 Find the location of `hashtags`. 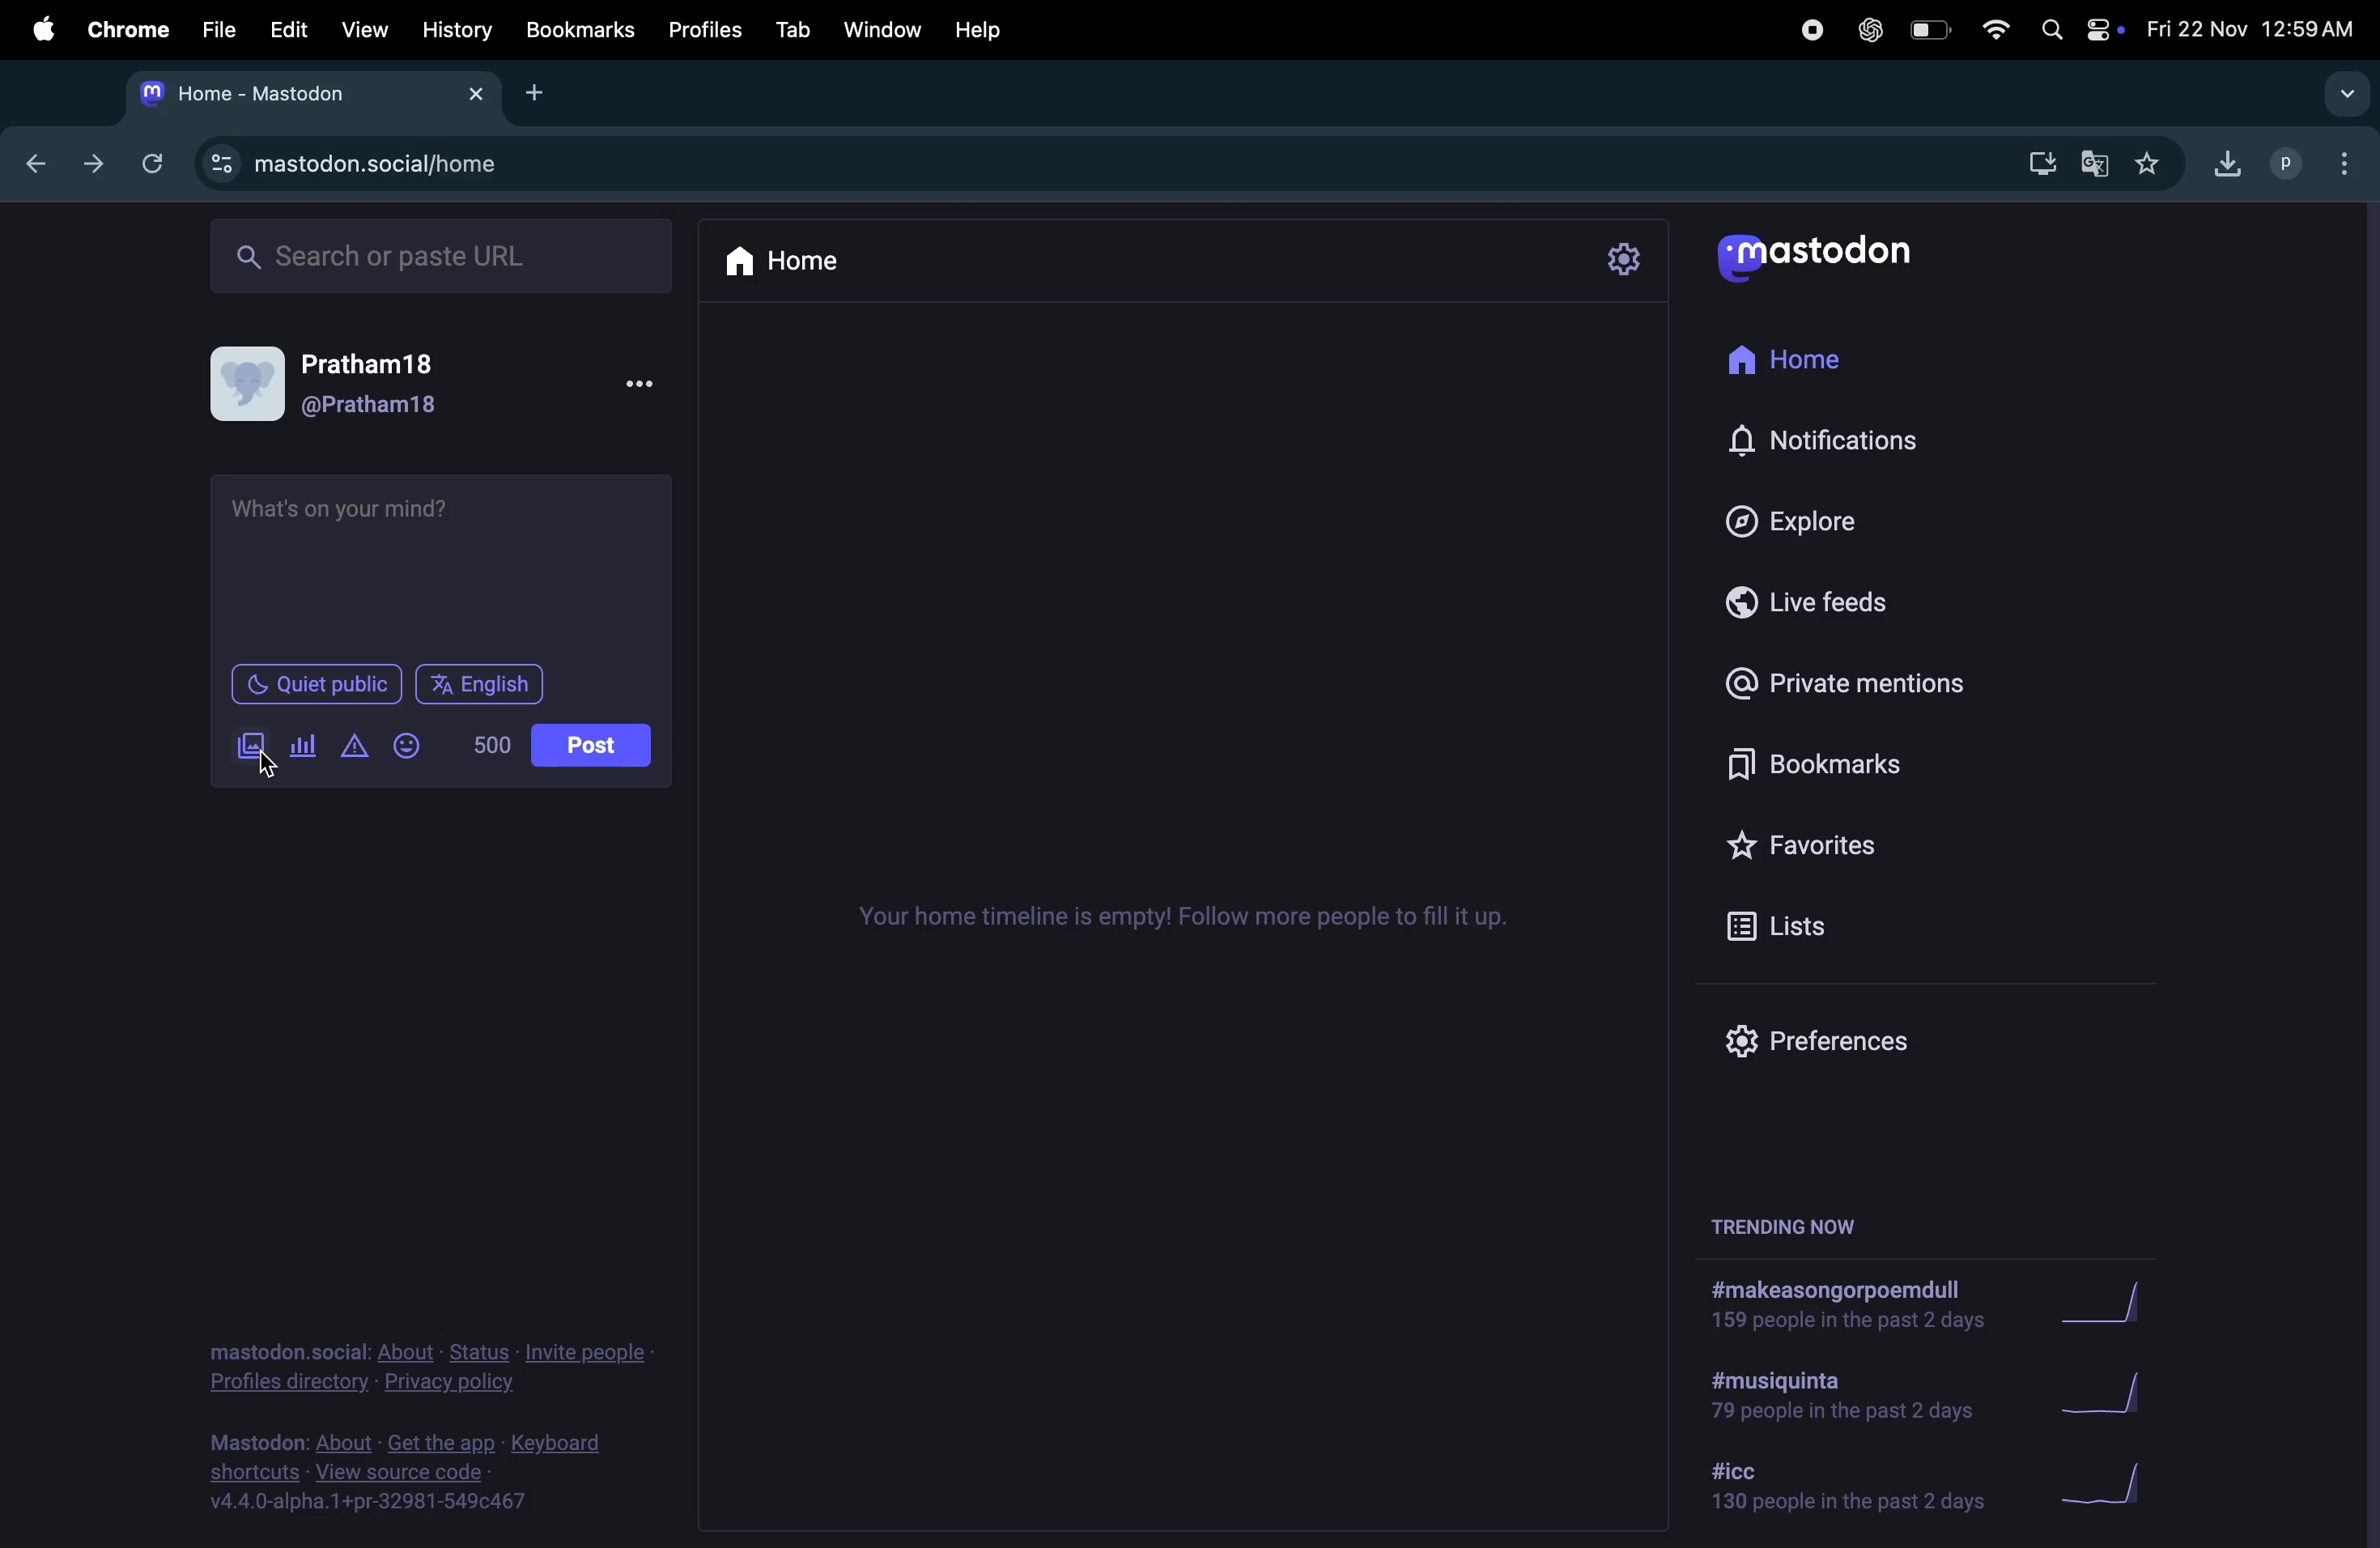

hashtags is located at coordinates (1845, 1307).